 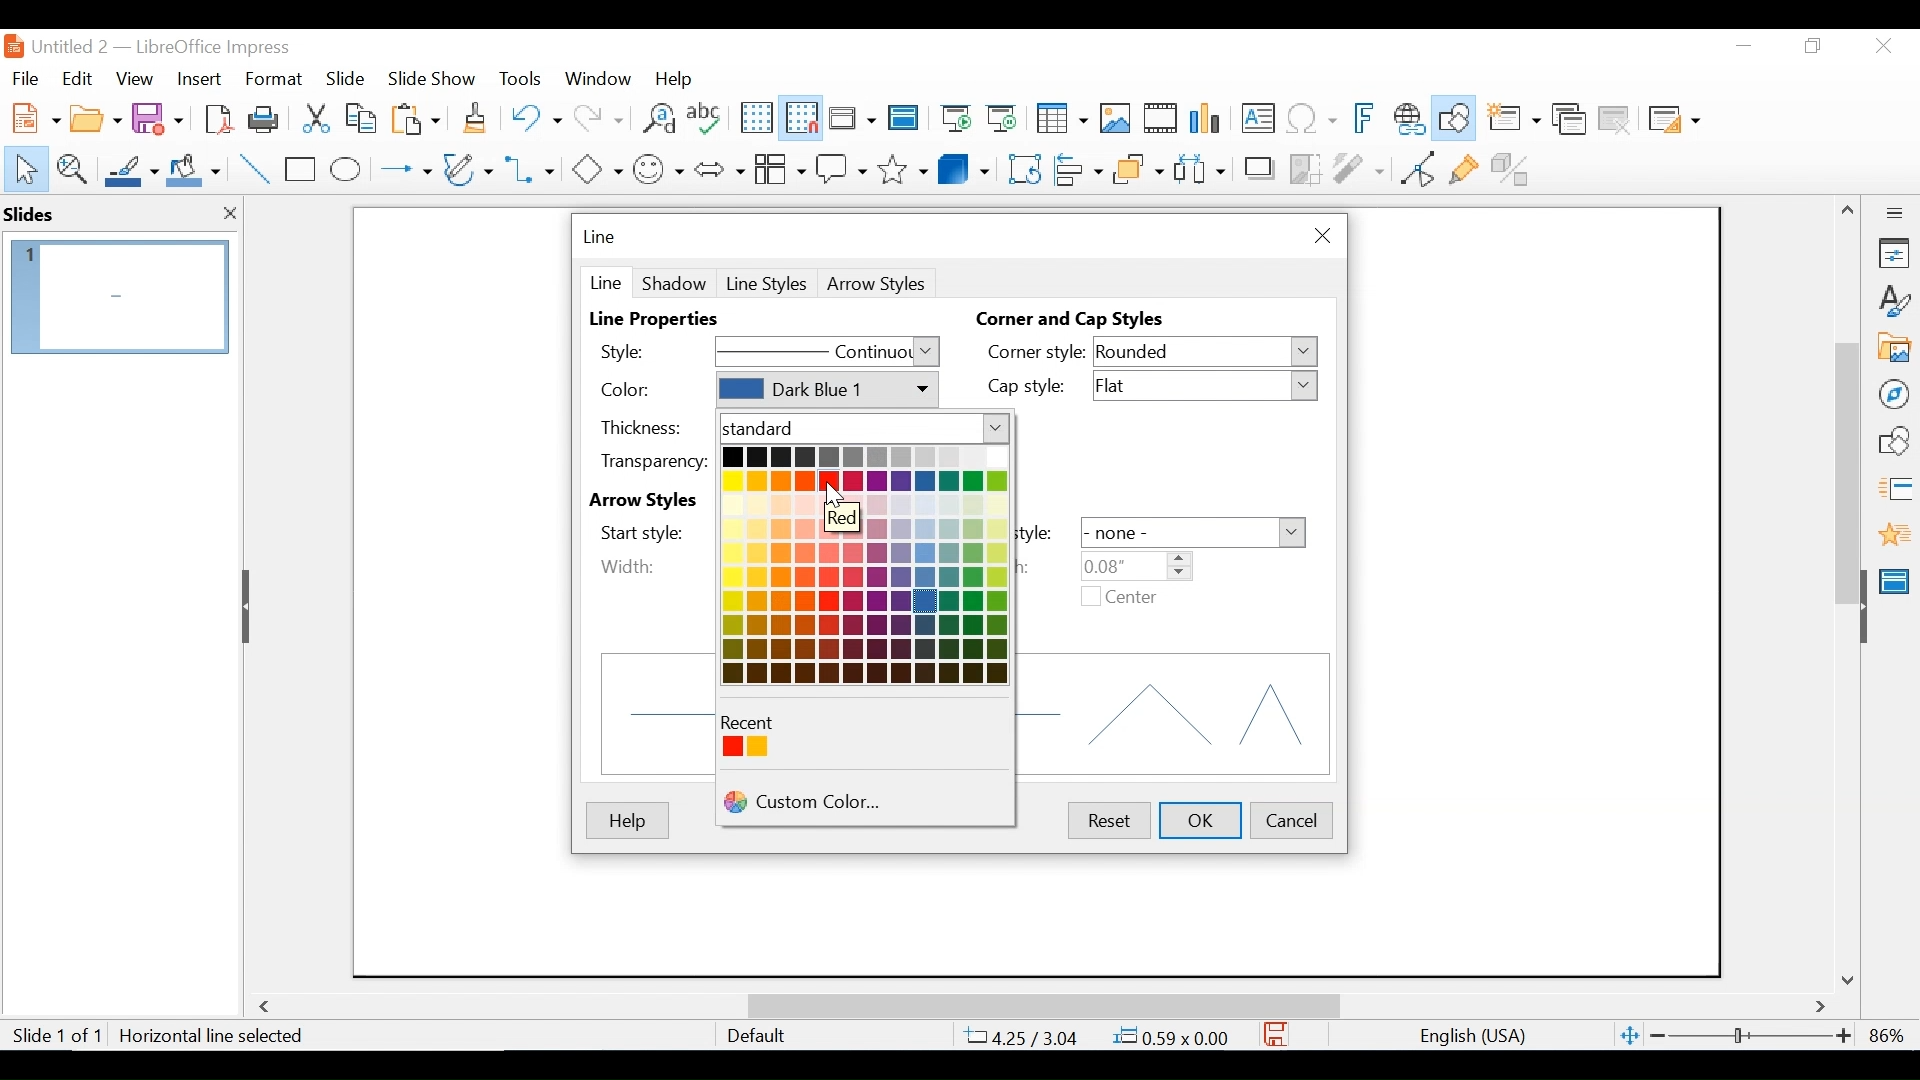 I want to click on Block Arrows, so click(x=718, y=168).